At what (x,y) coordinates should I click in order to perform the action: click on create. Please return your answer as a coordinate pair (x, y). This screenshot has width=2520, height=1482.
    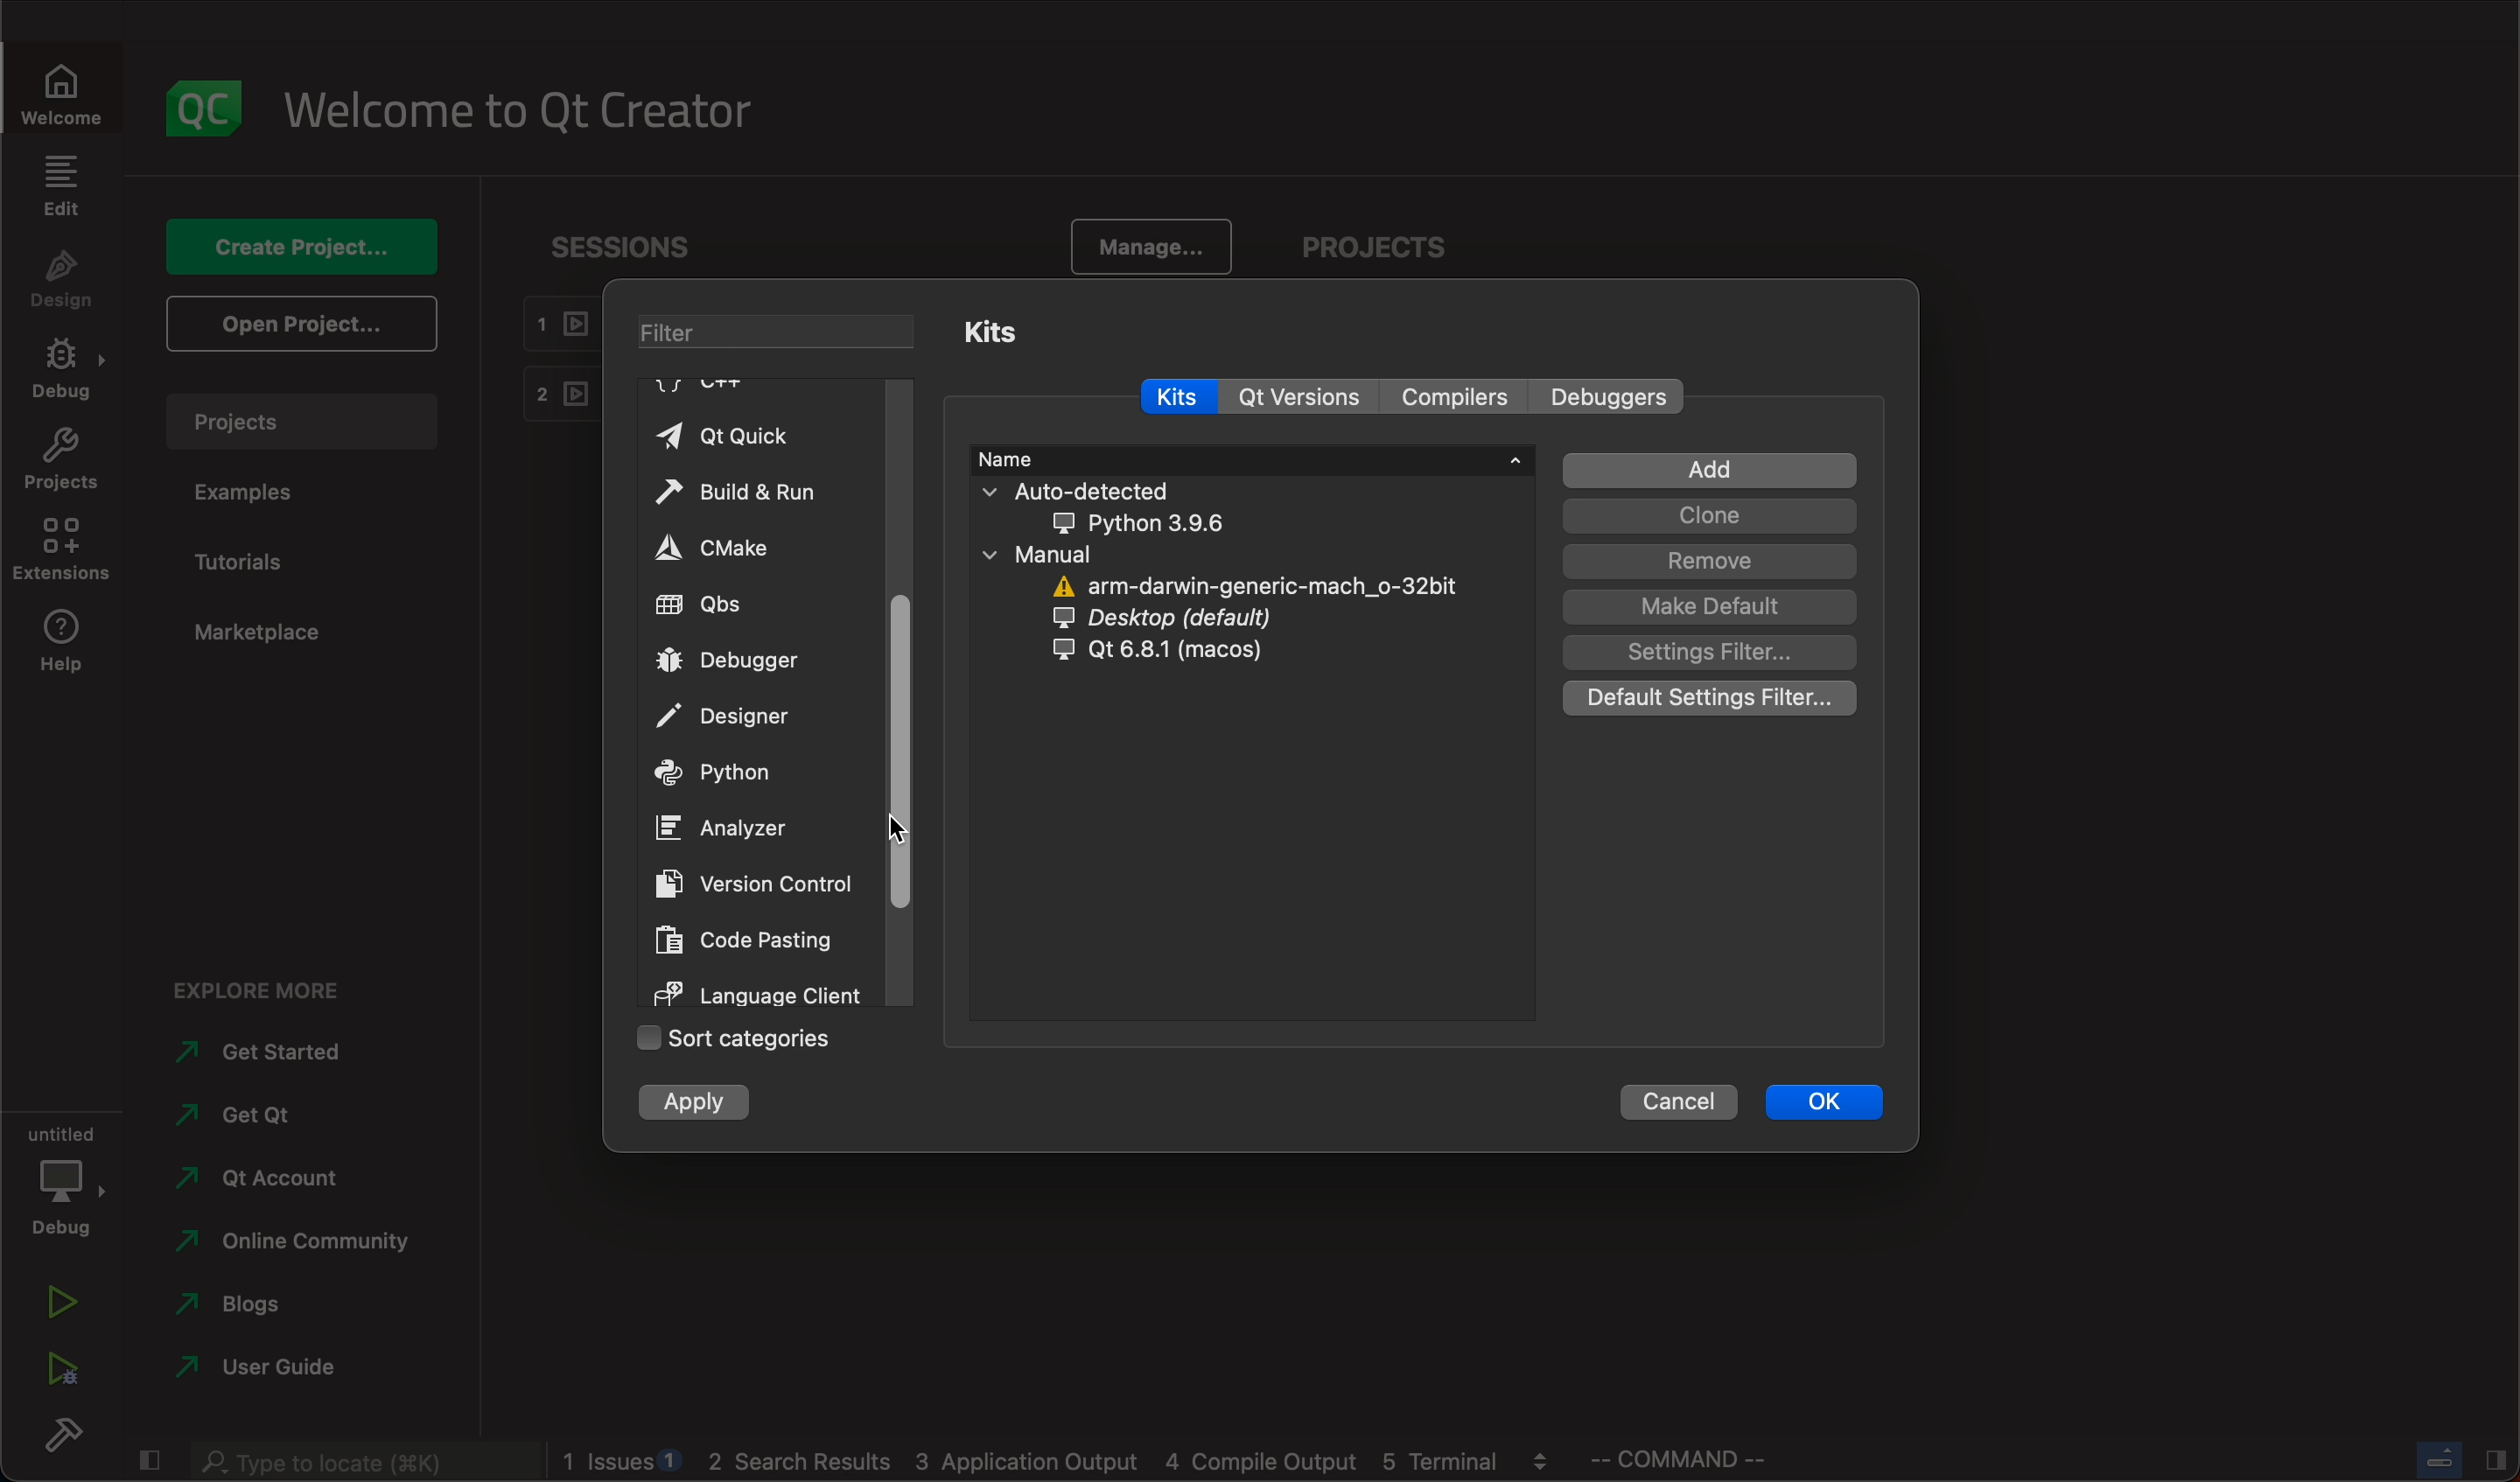
    Looking at the image, I should click on (297, 245).